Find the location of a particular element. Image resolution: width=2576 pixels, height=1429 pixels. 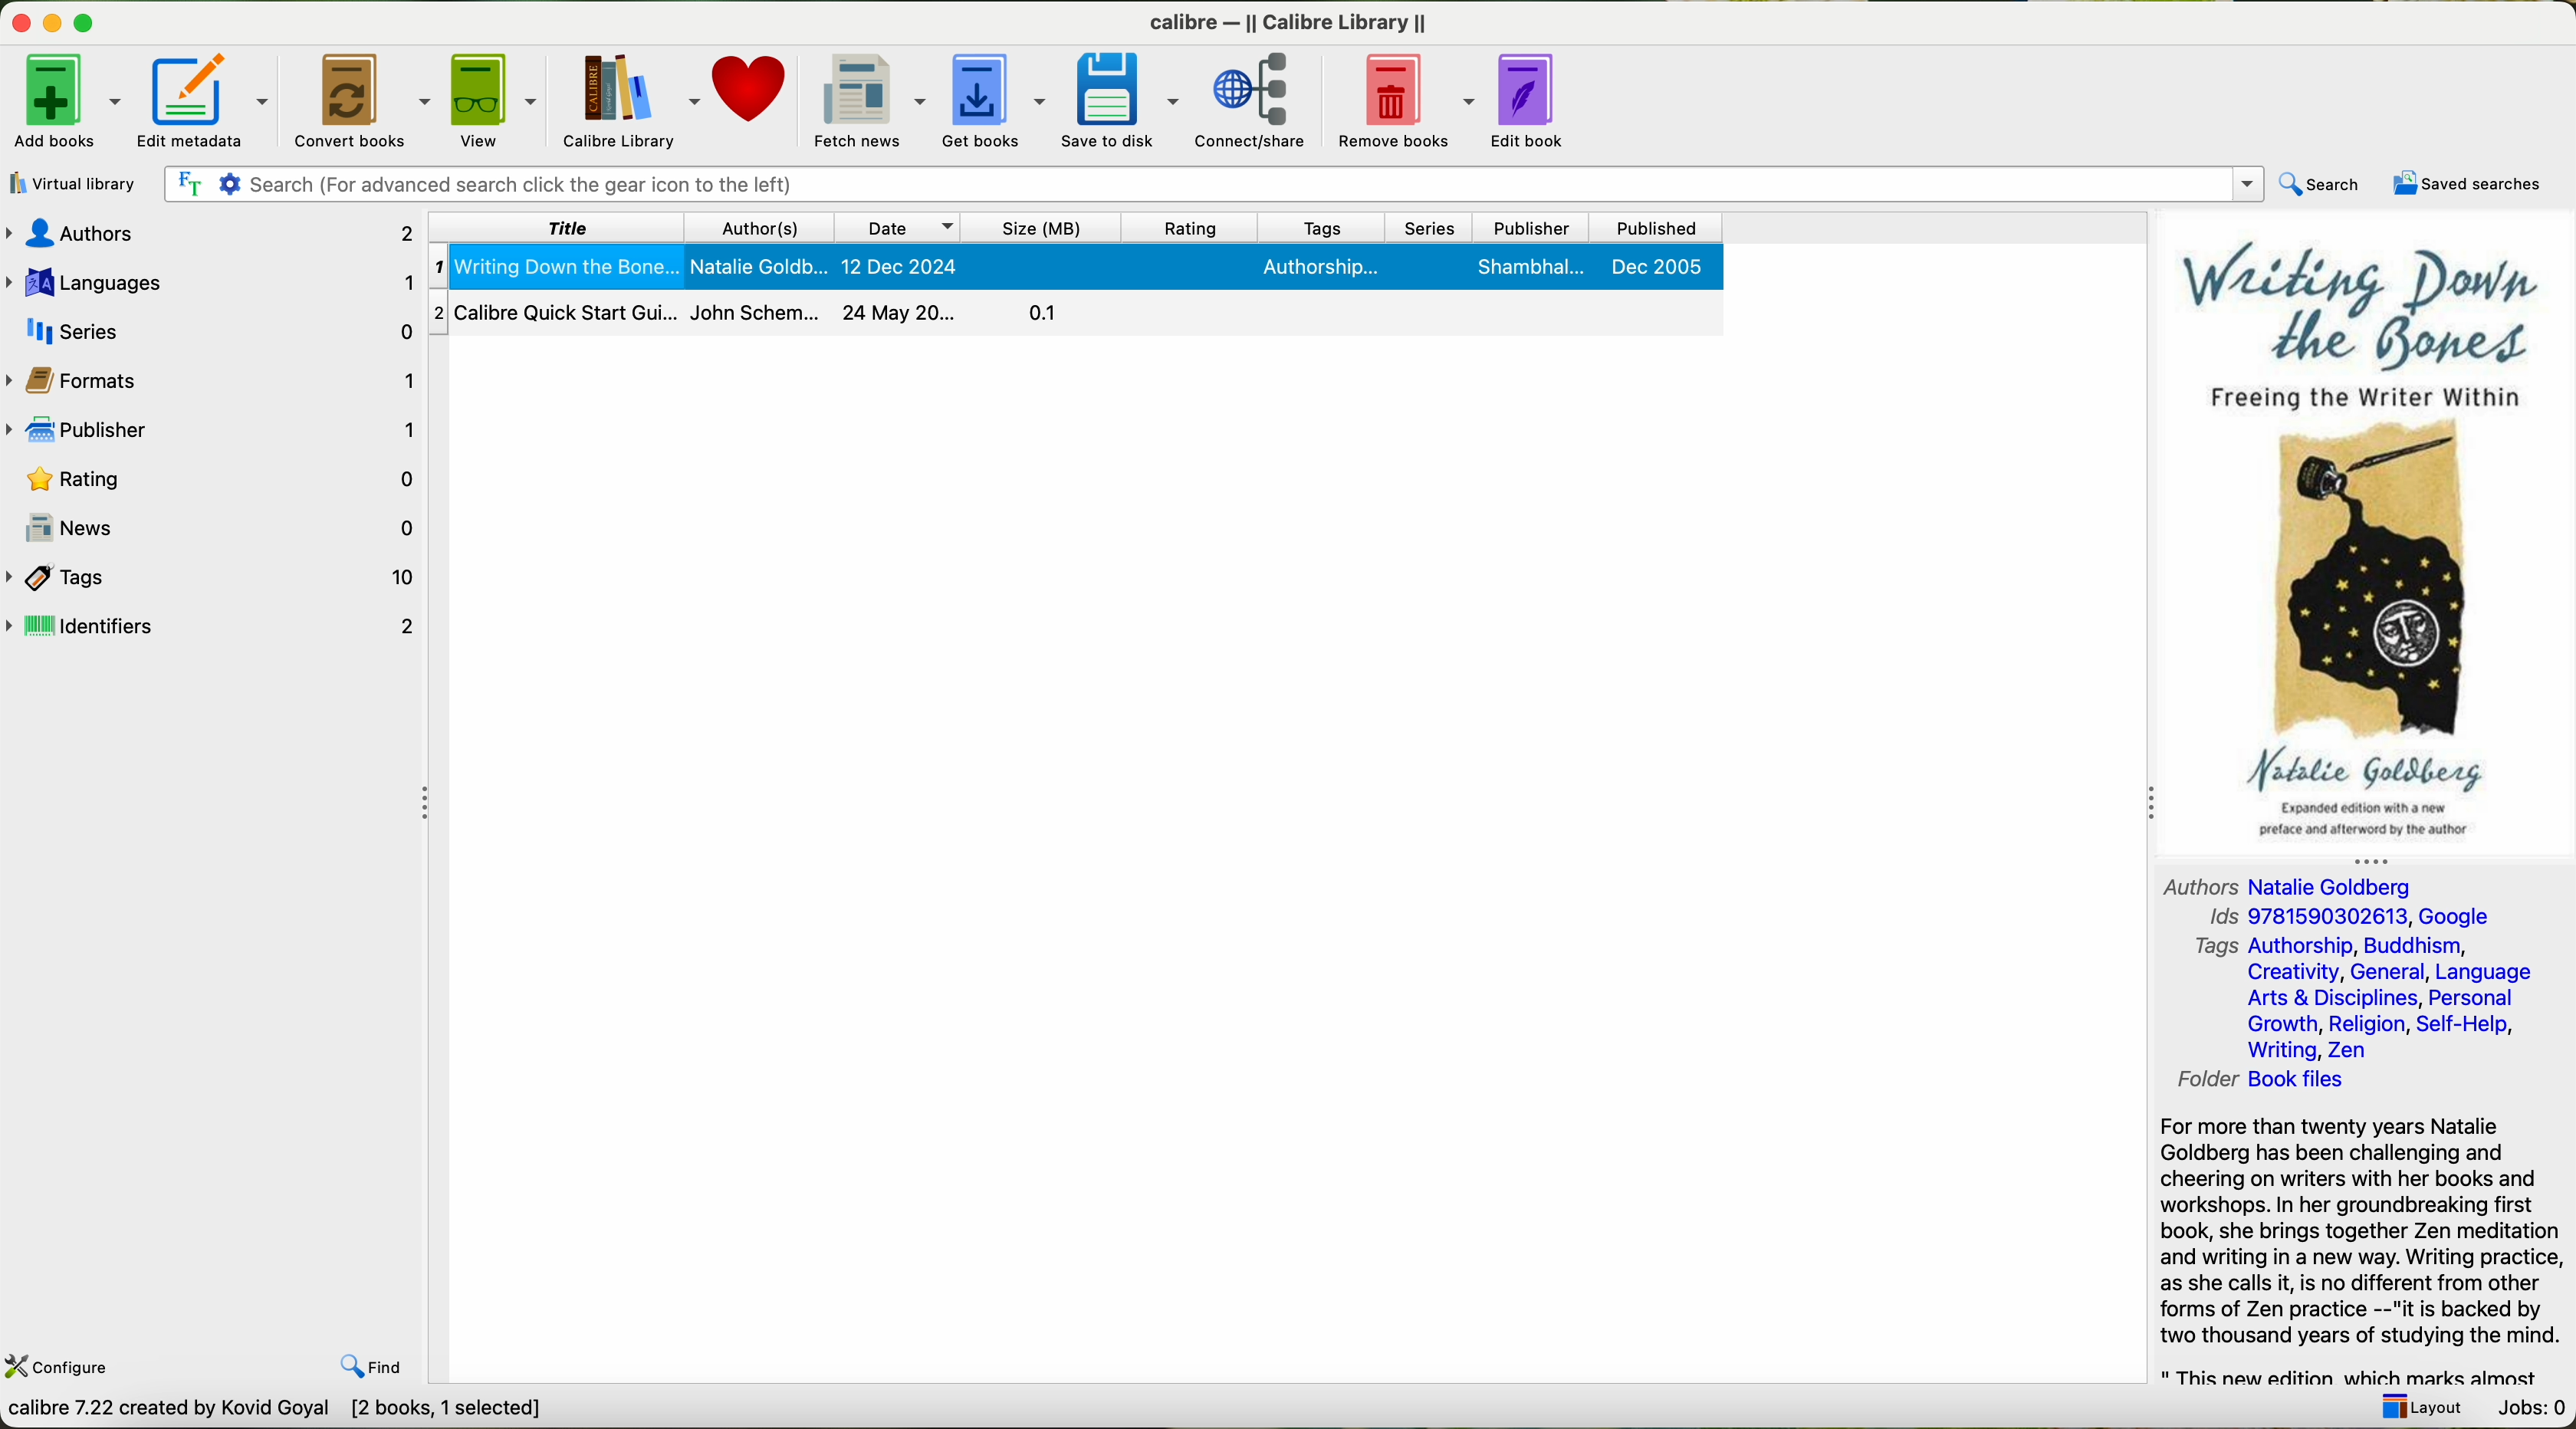

click on add books is located at coordinates (66, 99).